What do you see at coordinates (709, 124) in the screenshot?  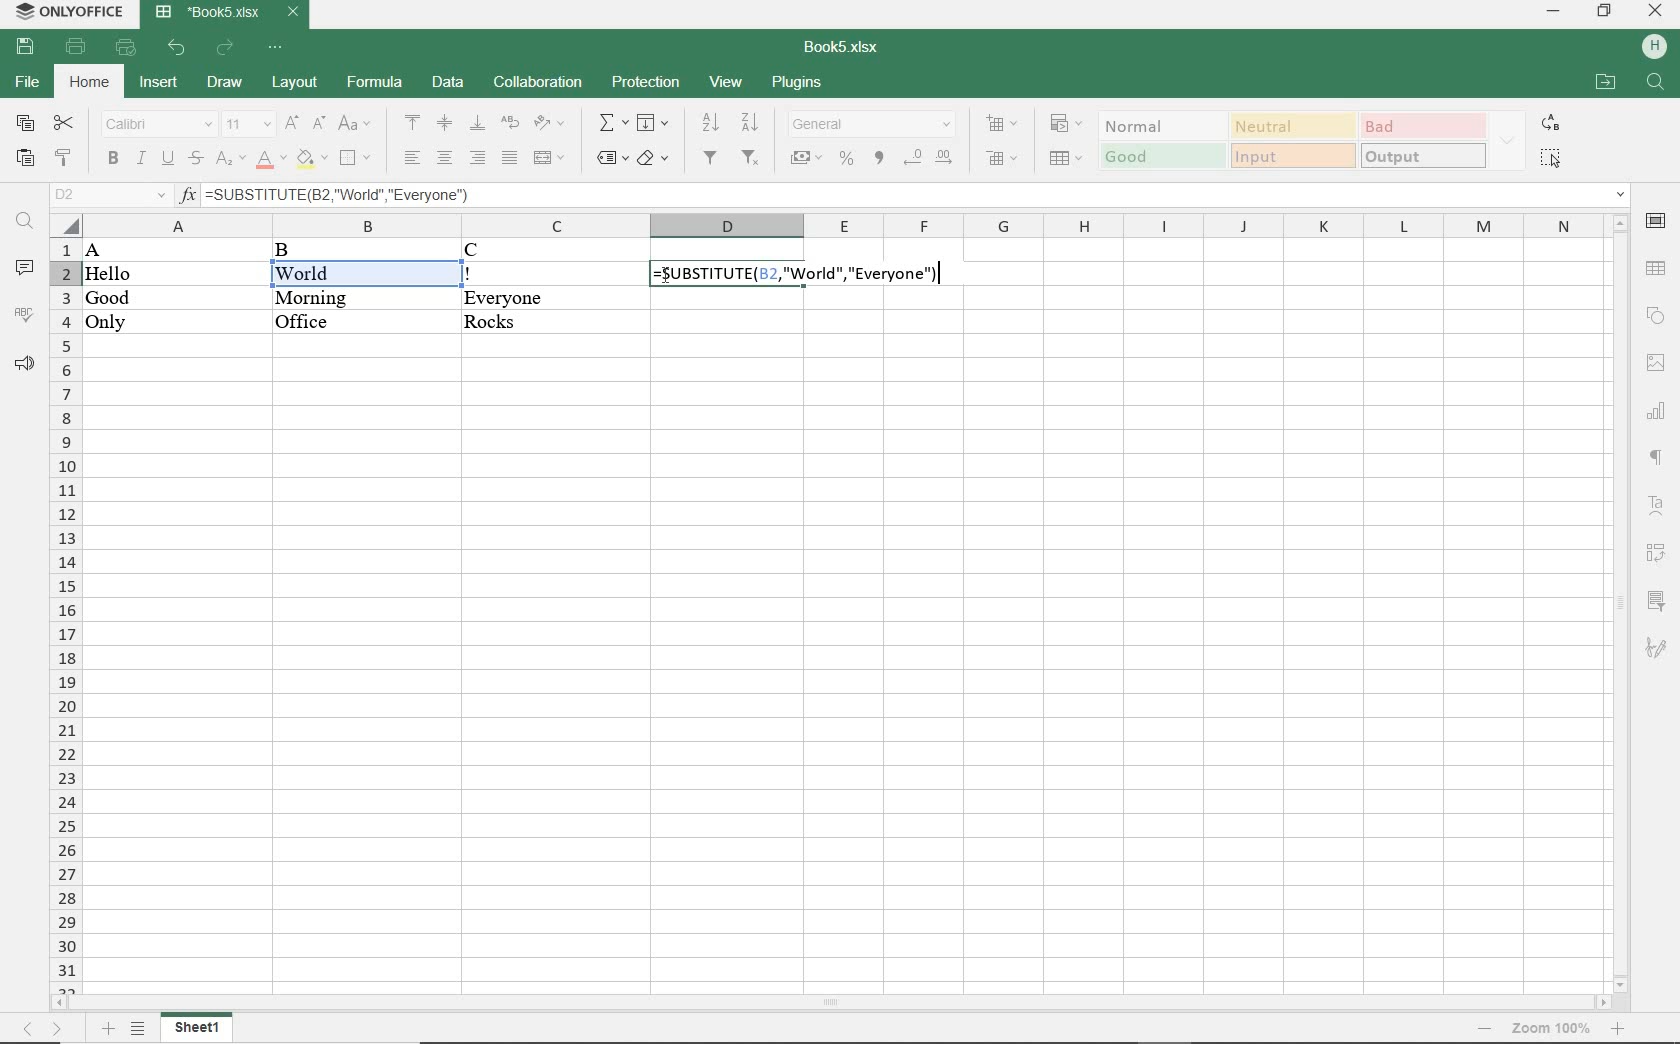 I see `sort ascending` at bounding box center [709, 124].